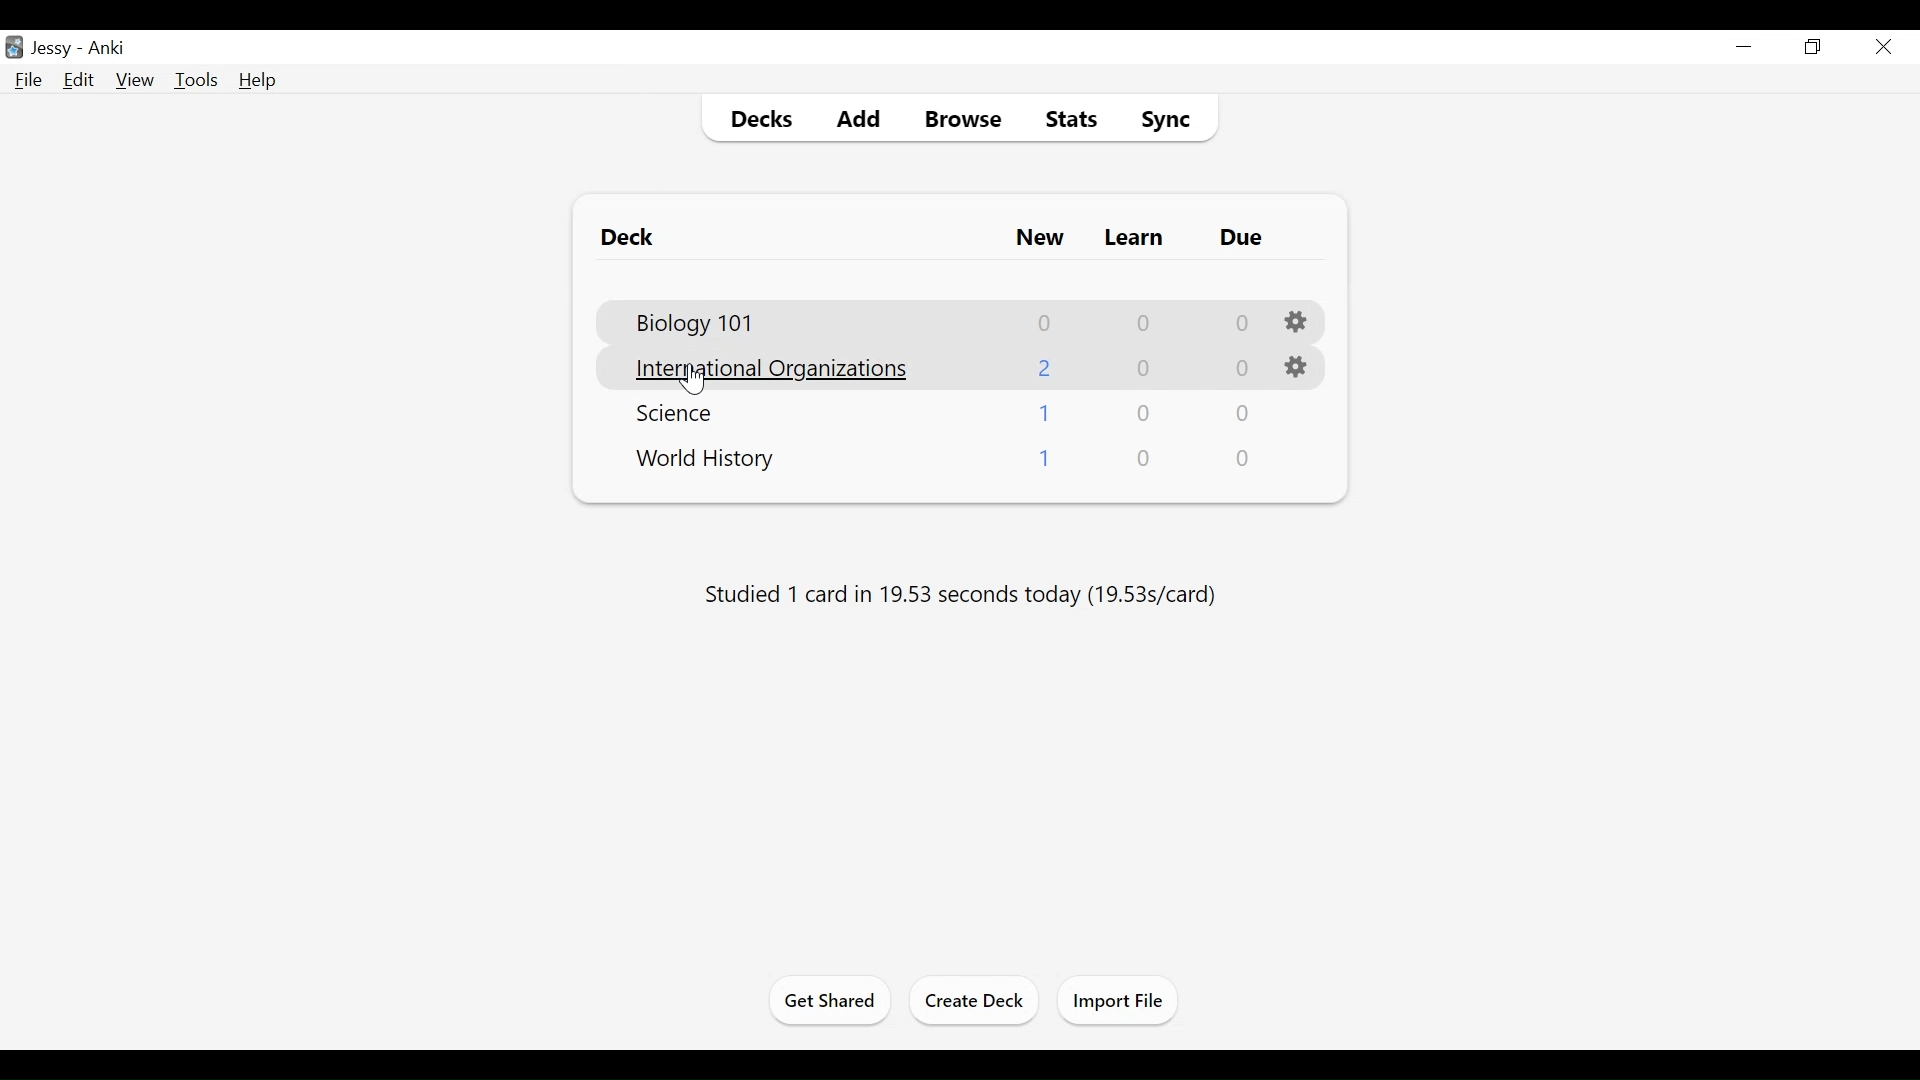  What do you see at coordinates (257, 80) in the screenshot?
I see `Help` at bounding box center [257, 80].